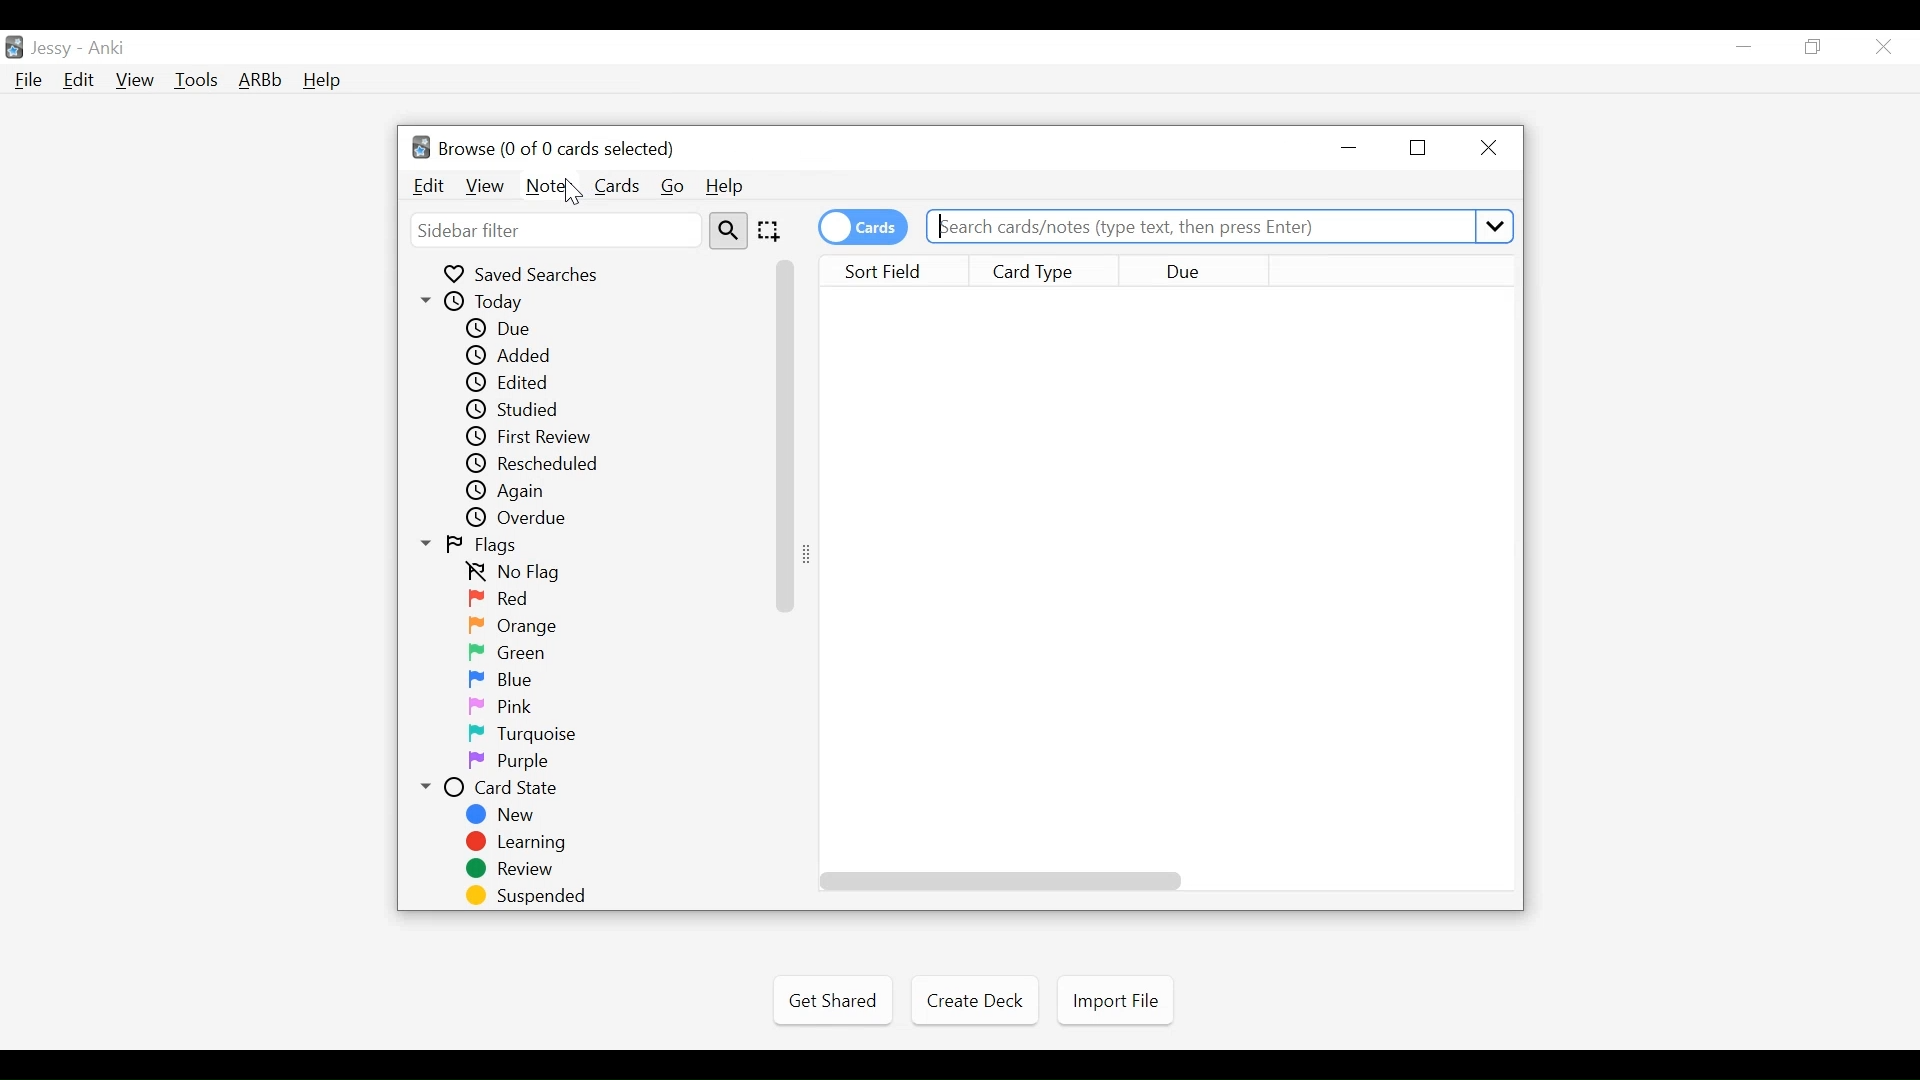 The image size is (1920, 1080). Describe the element at coordinates (531, 437) in the screenshot. I see `First Review` at that location.